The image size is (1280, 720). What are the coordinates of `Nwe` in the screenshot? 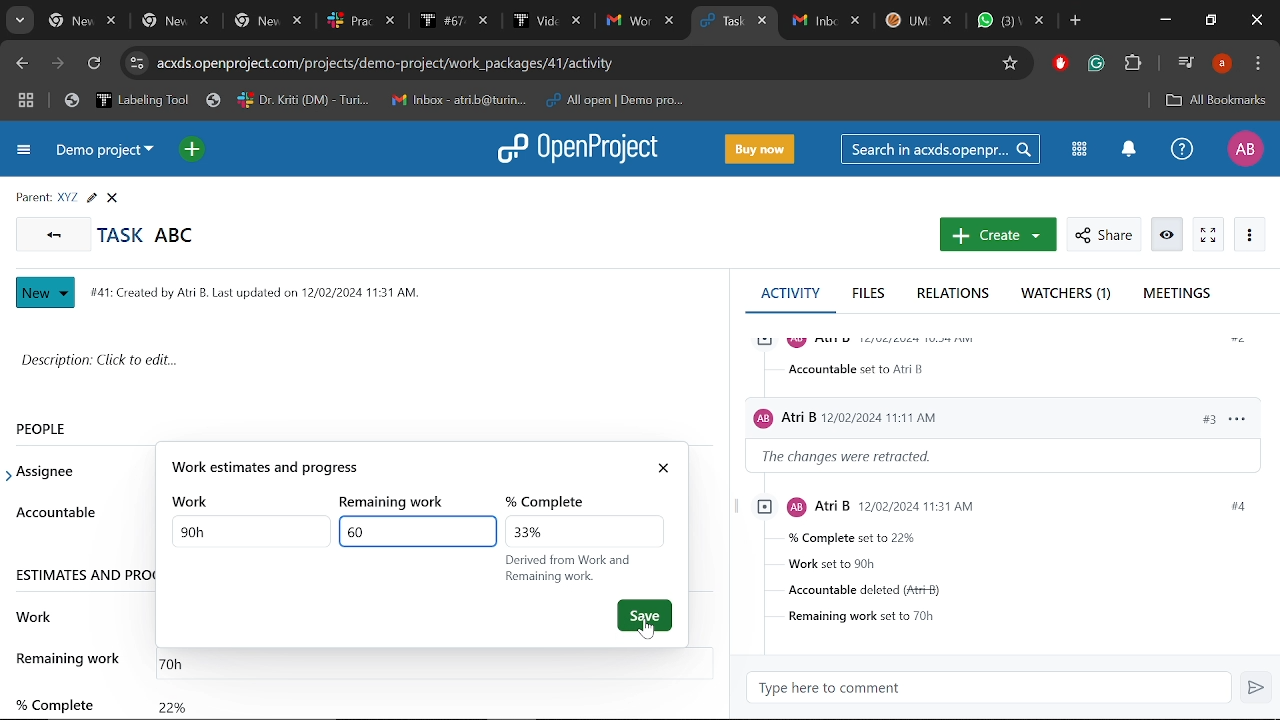 It's located at (46, 293).